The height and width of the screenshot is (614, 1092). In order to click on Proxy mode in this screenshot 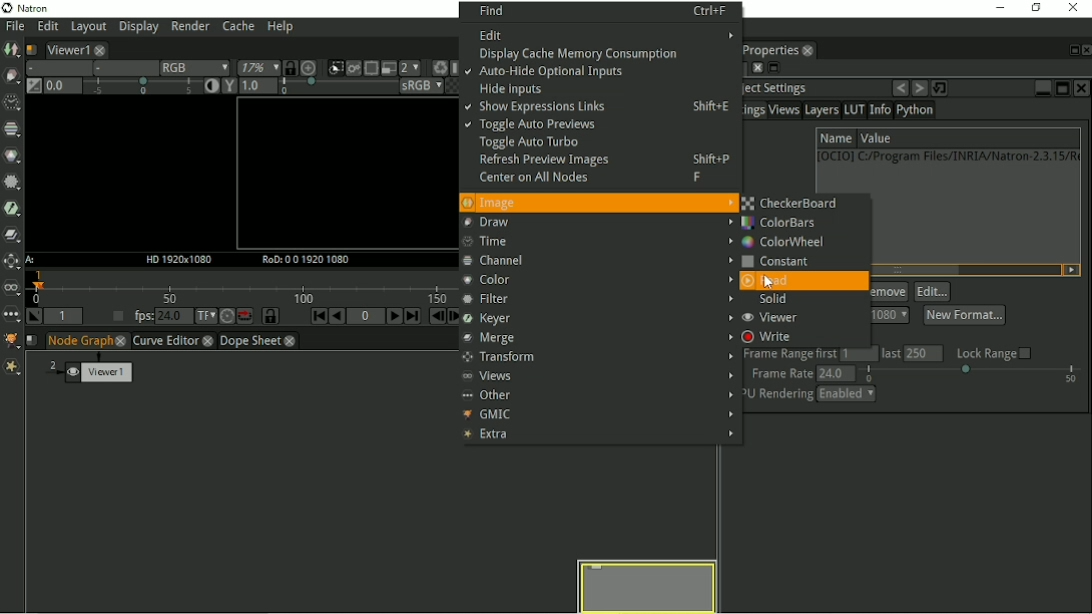, I will do `click(387, 67)`.